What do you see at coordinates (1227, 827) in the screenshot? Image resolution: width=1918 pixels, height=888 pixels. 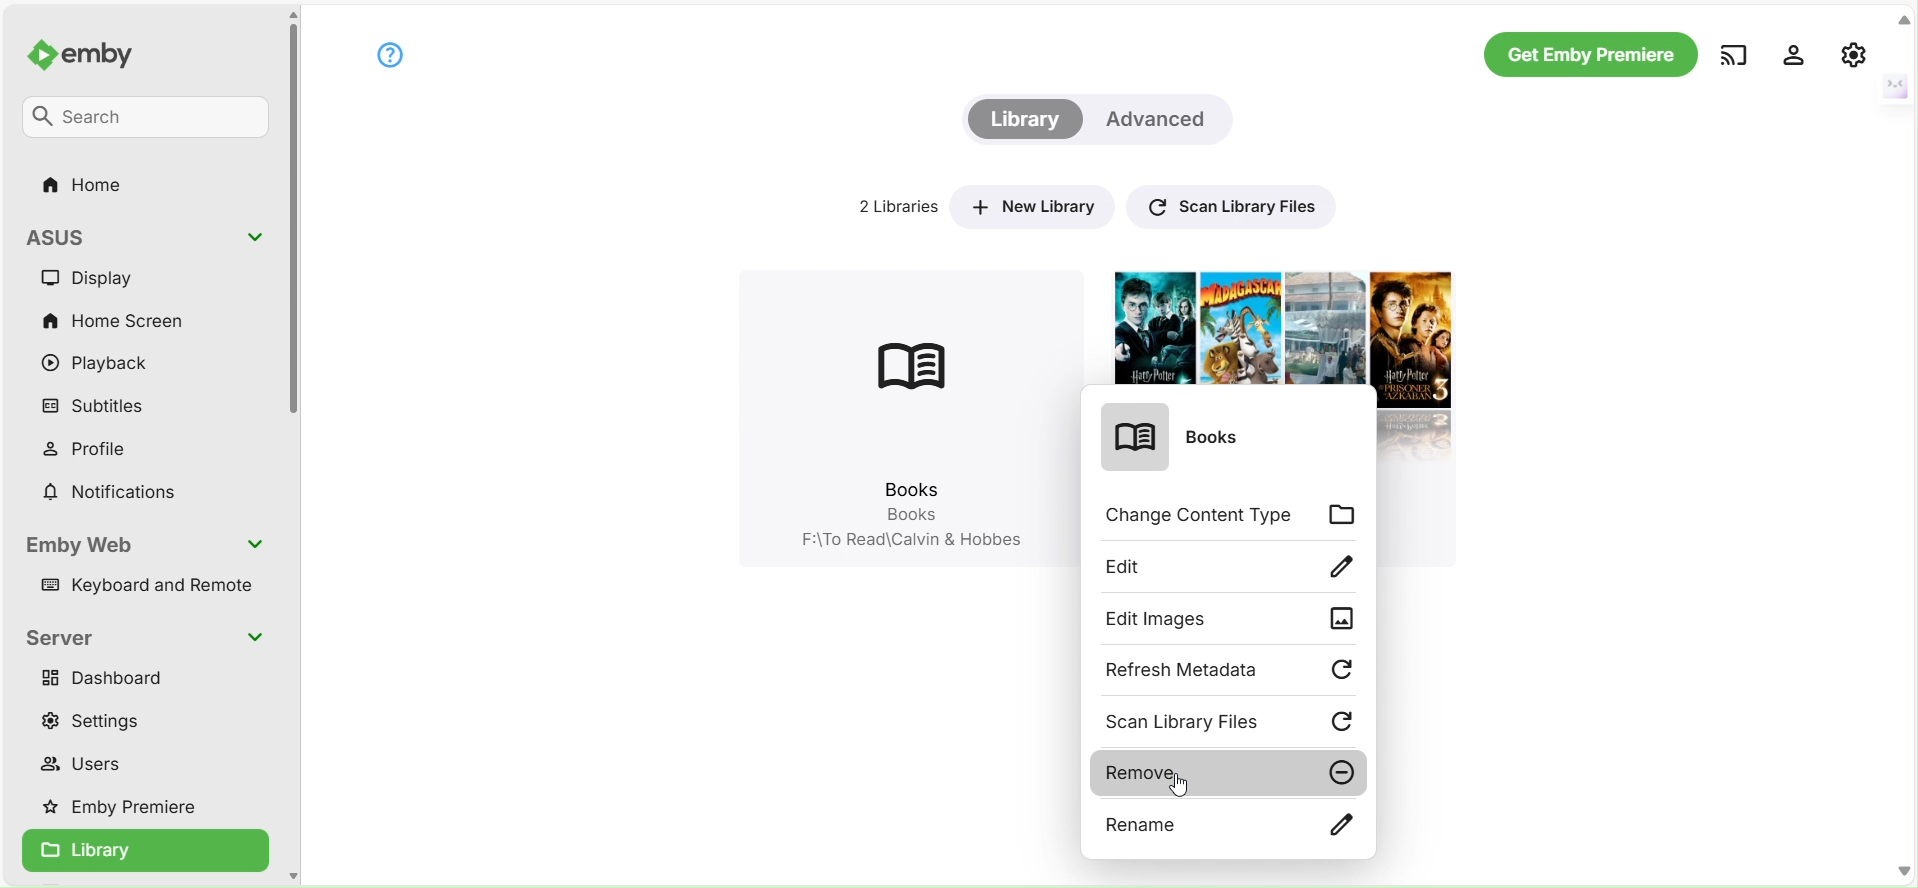 I see `Rename` at bounding box center [1227, 827].